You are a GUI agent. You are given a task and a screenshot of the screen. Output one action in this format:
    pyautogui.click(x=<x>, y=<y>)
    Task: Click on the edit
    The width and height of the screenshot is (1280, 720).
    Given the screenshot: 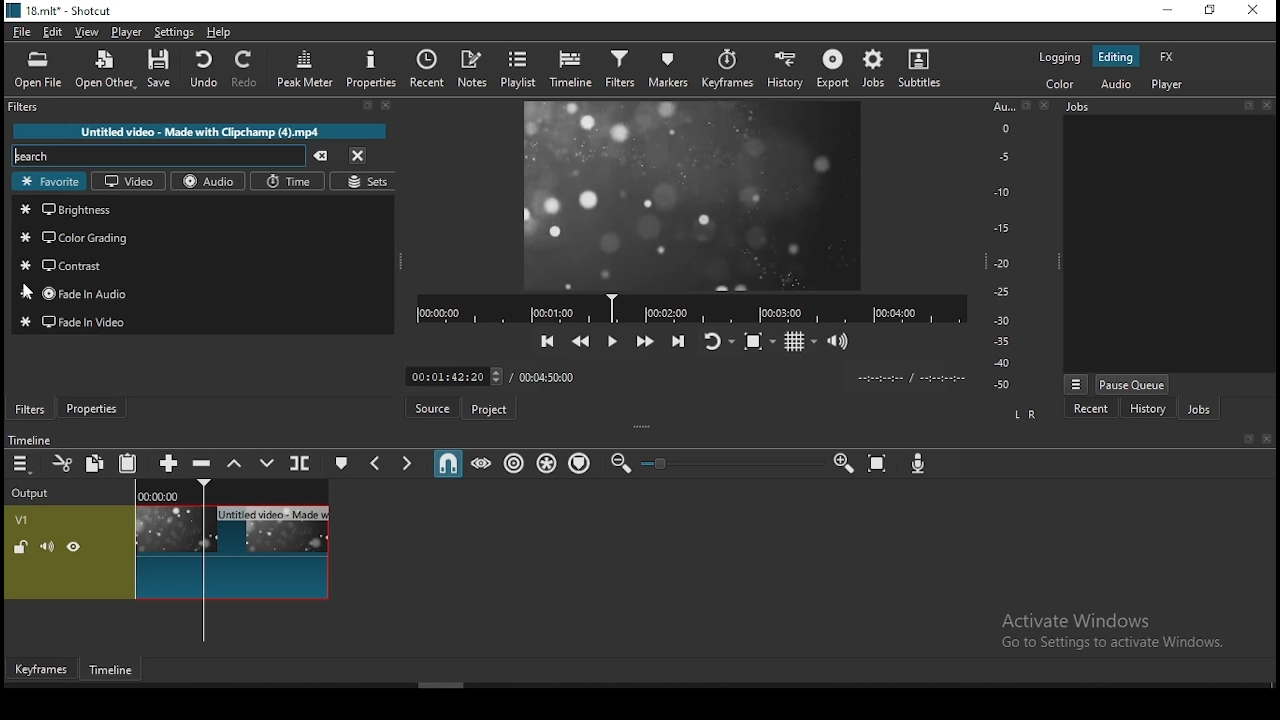 What is the action you would take?
    pyautogui.click(x=55, y=33)
    